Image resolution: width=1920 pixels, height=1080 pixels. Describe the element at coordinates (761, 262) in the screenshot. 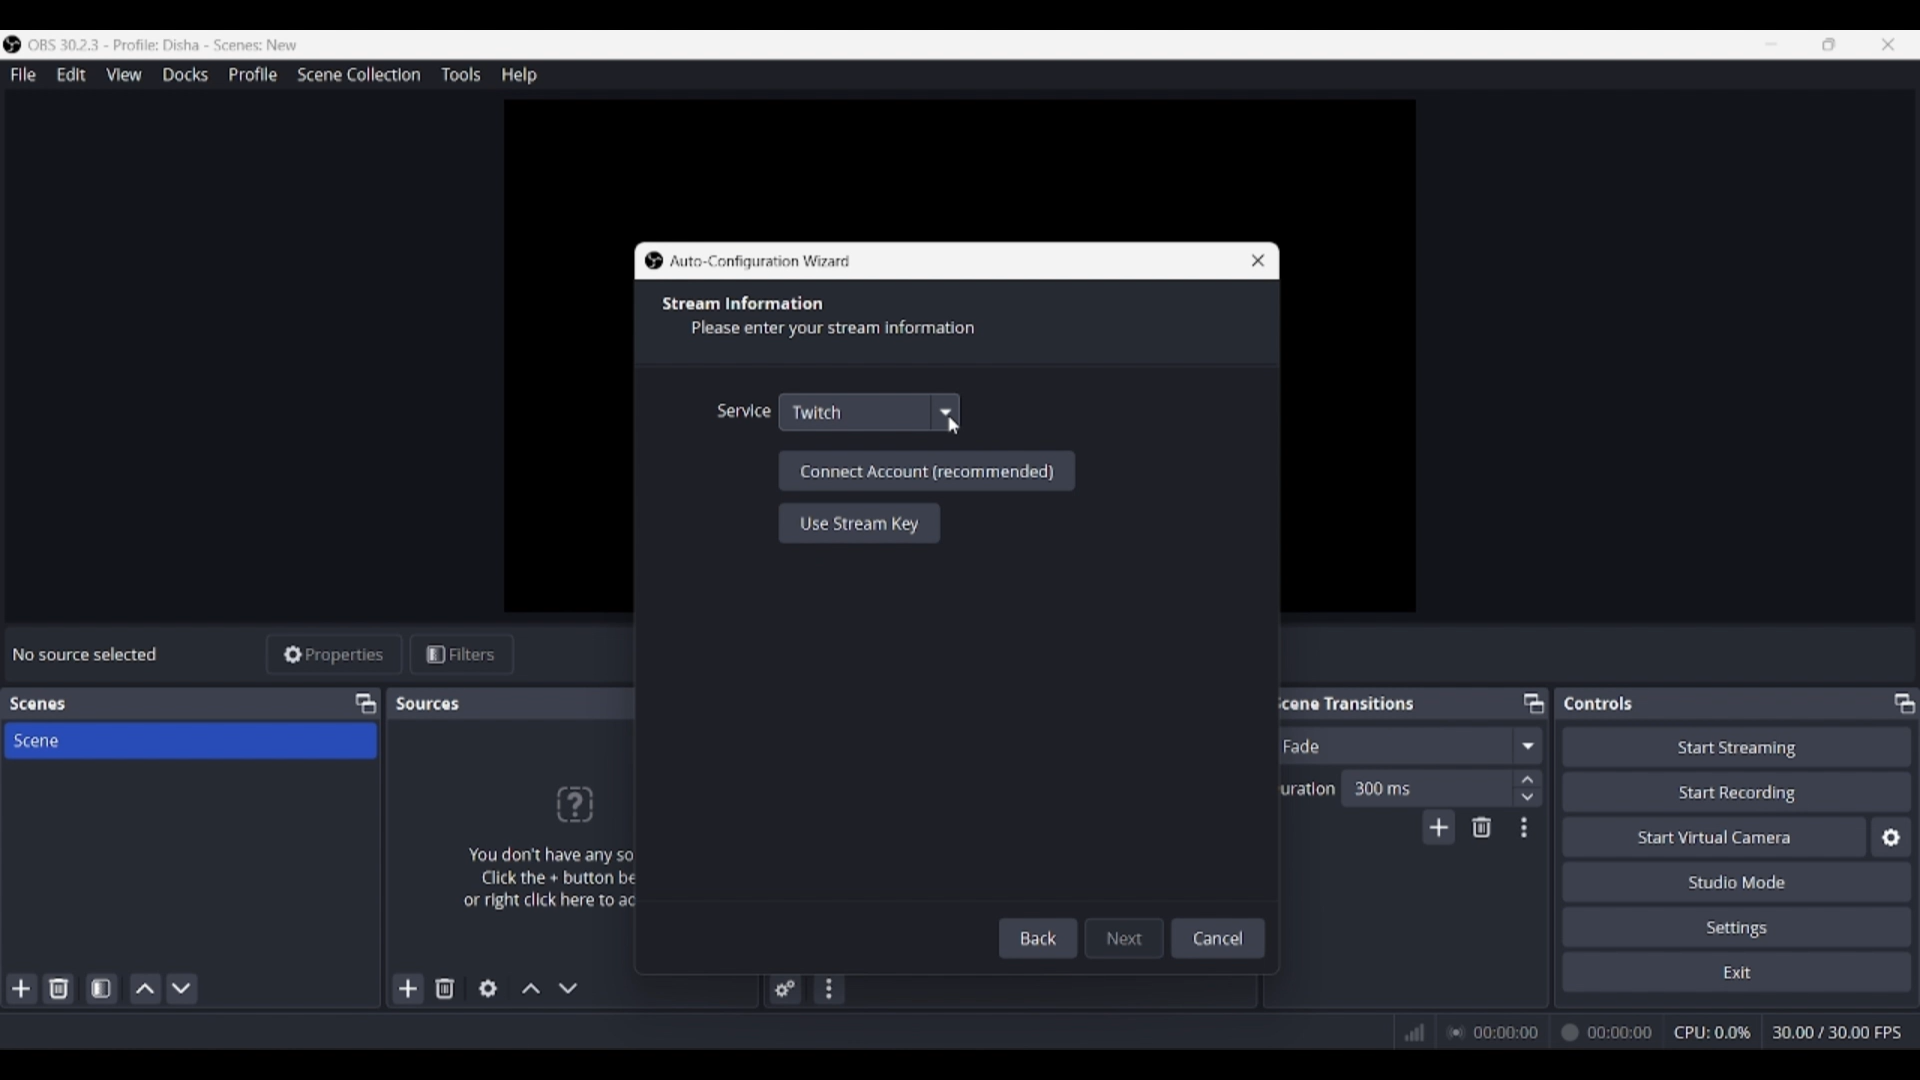

I see `Window title` at that location.